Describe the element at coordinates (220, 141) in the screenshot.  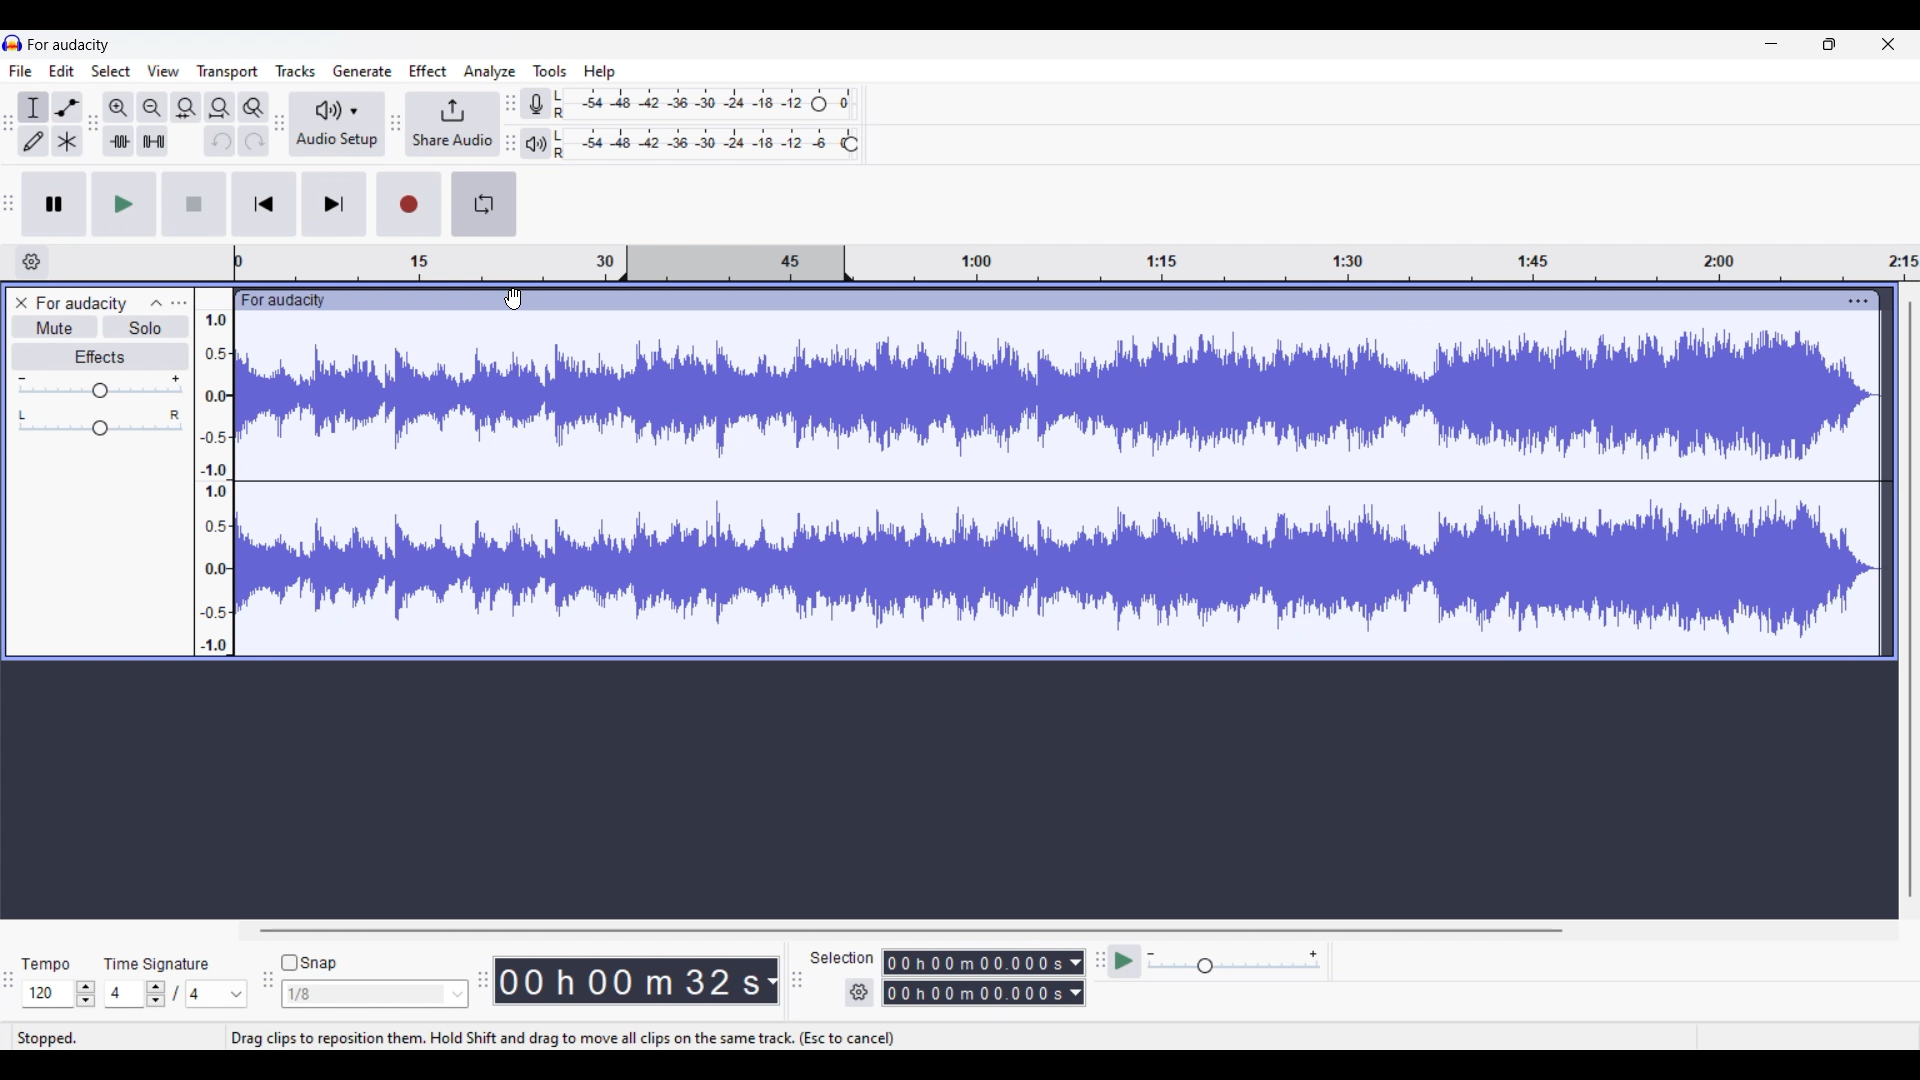
I see `Undo` at that location.